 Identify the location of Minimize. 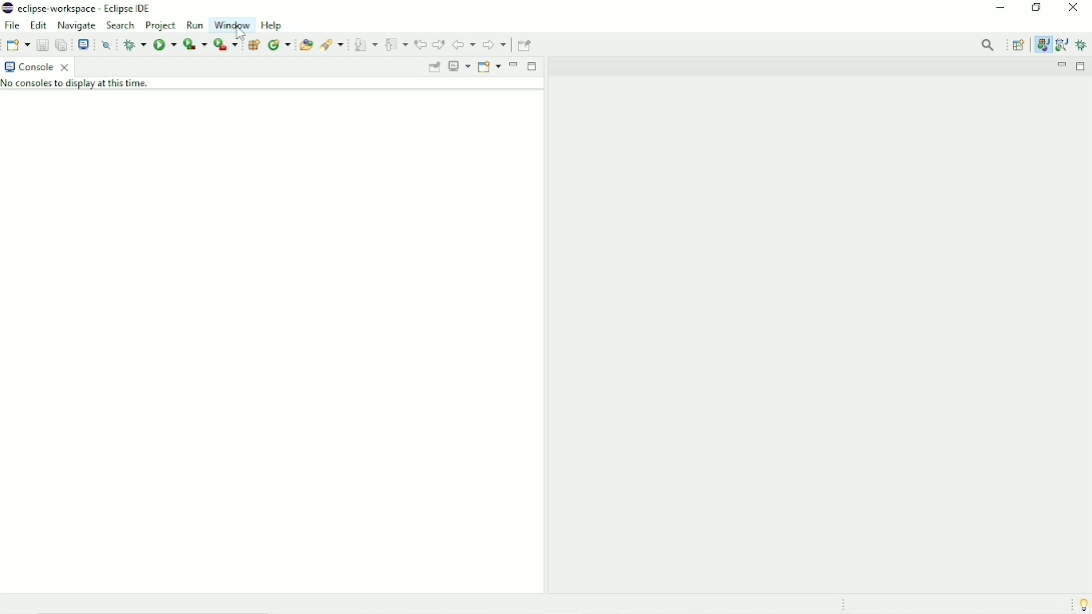
(514, 64).